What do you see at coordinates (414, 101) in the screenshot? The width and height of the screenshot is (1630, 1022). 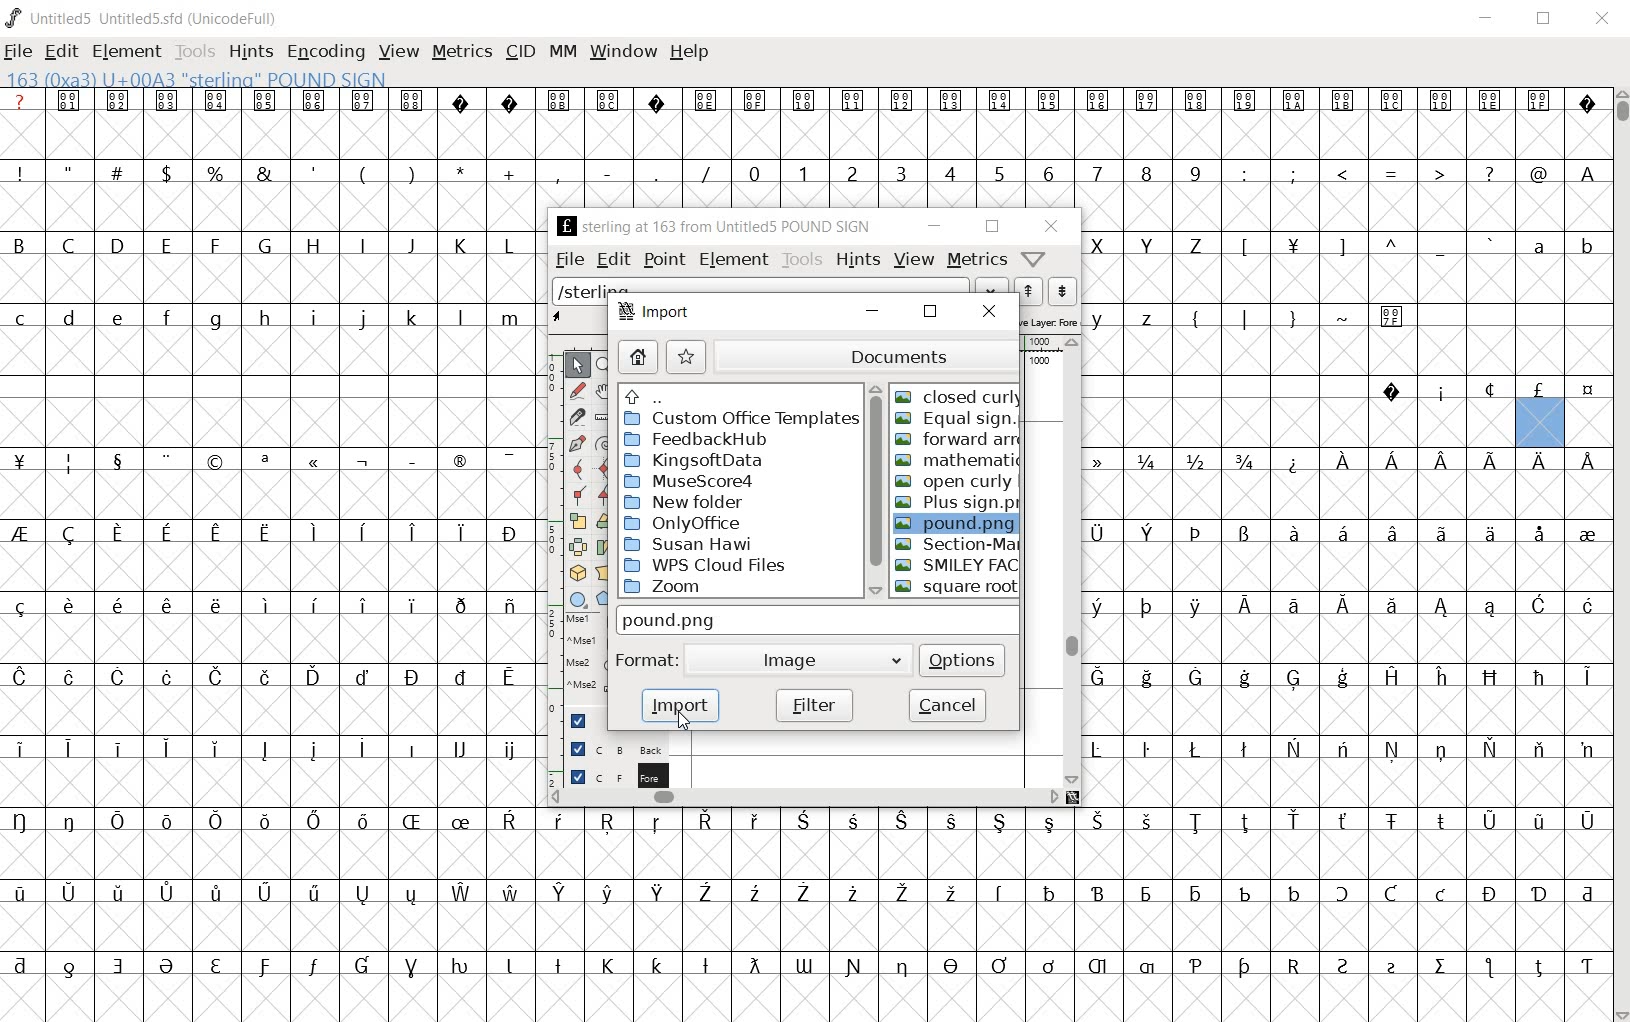 I see `Symbol` at bounding box center [414, 101].